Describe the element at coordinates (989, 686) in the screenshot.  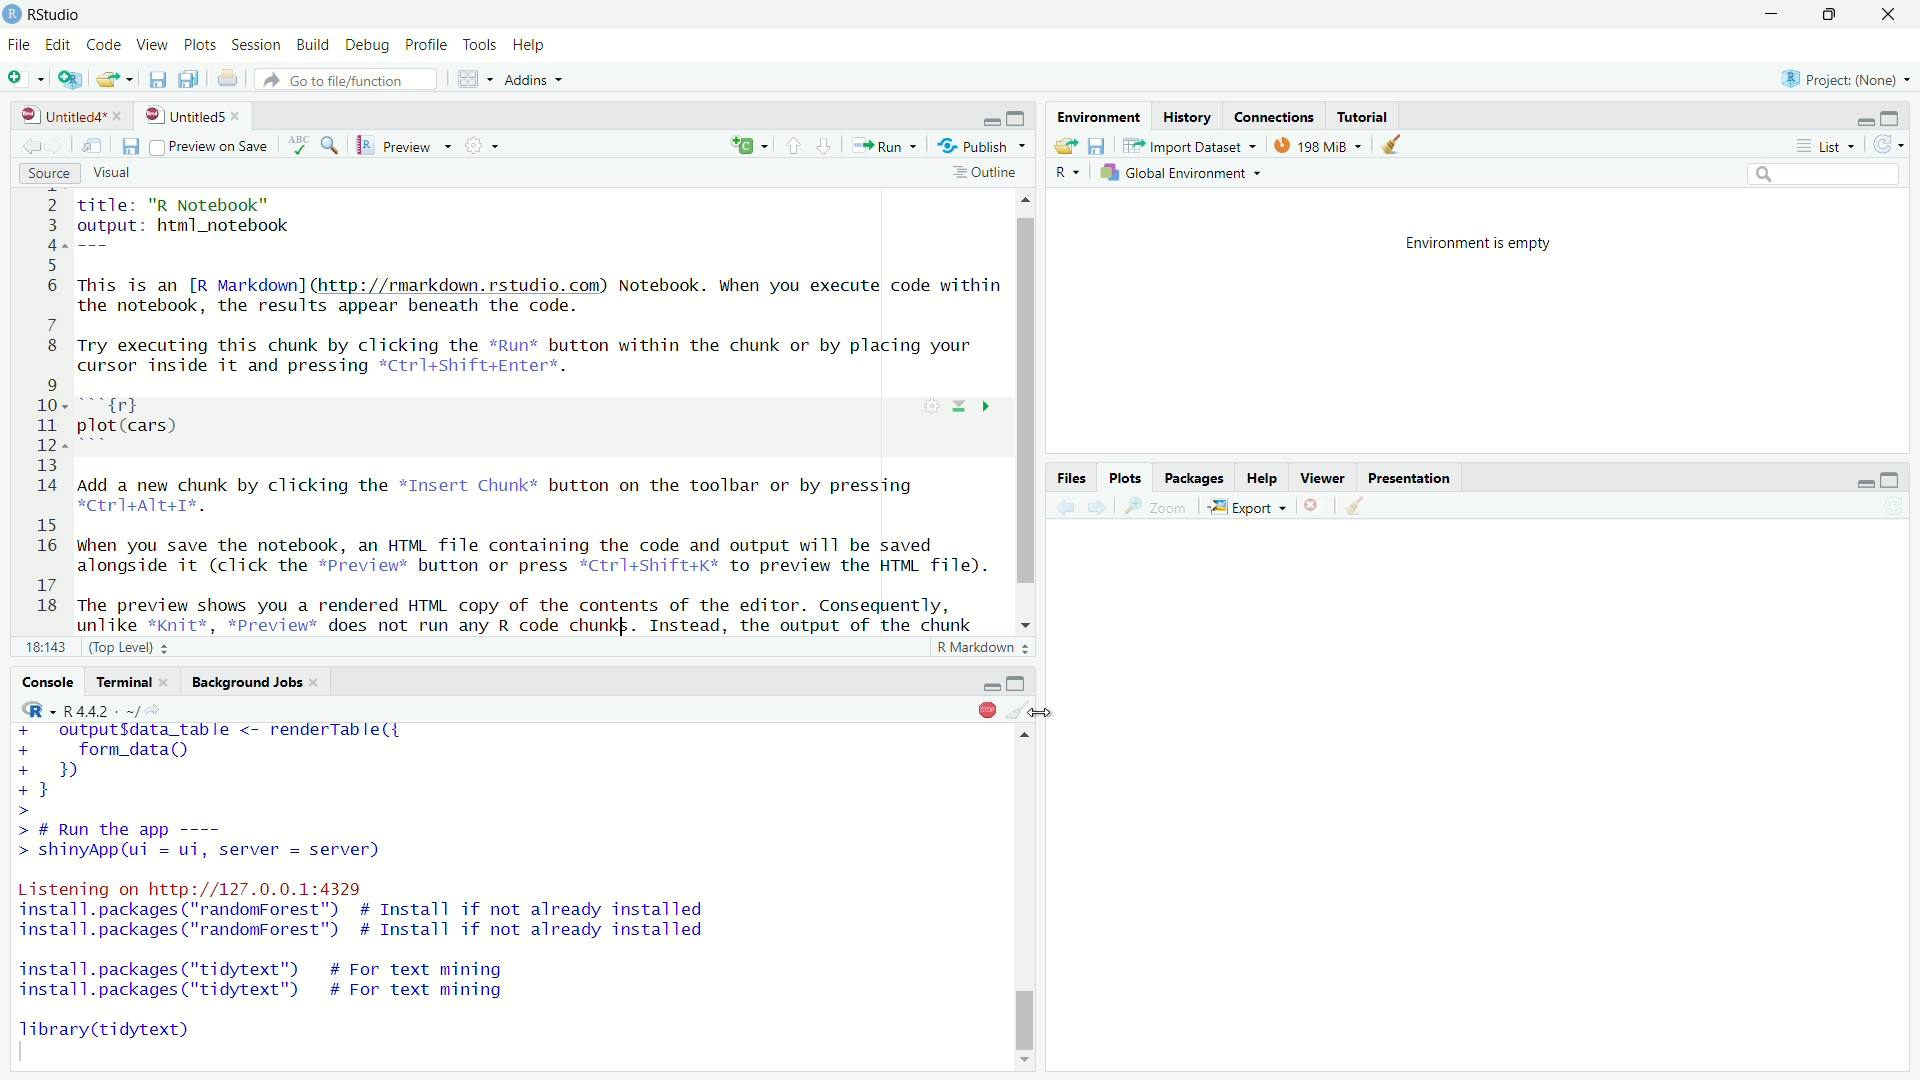
I see `minimize` at that location.